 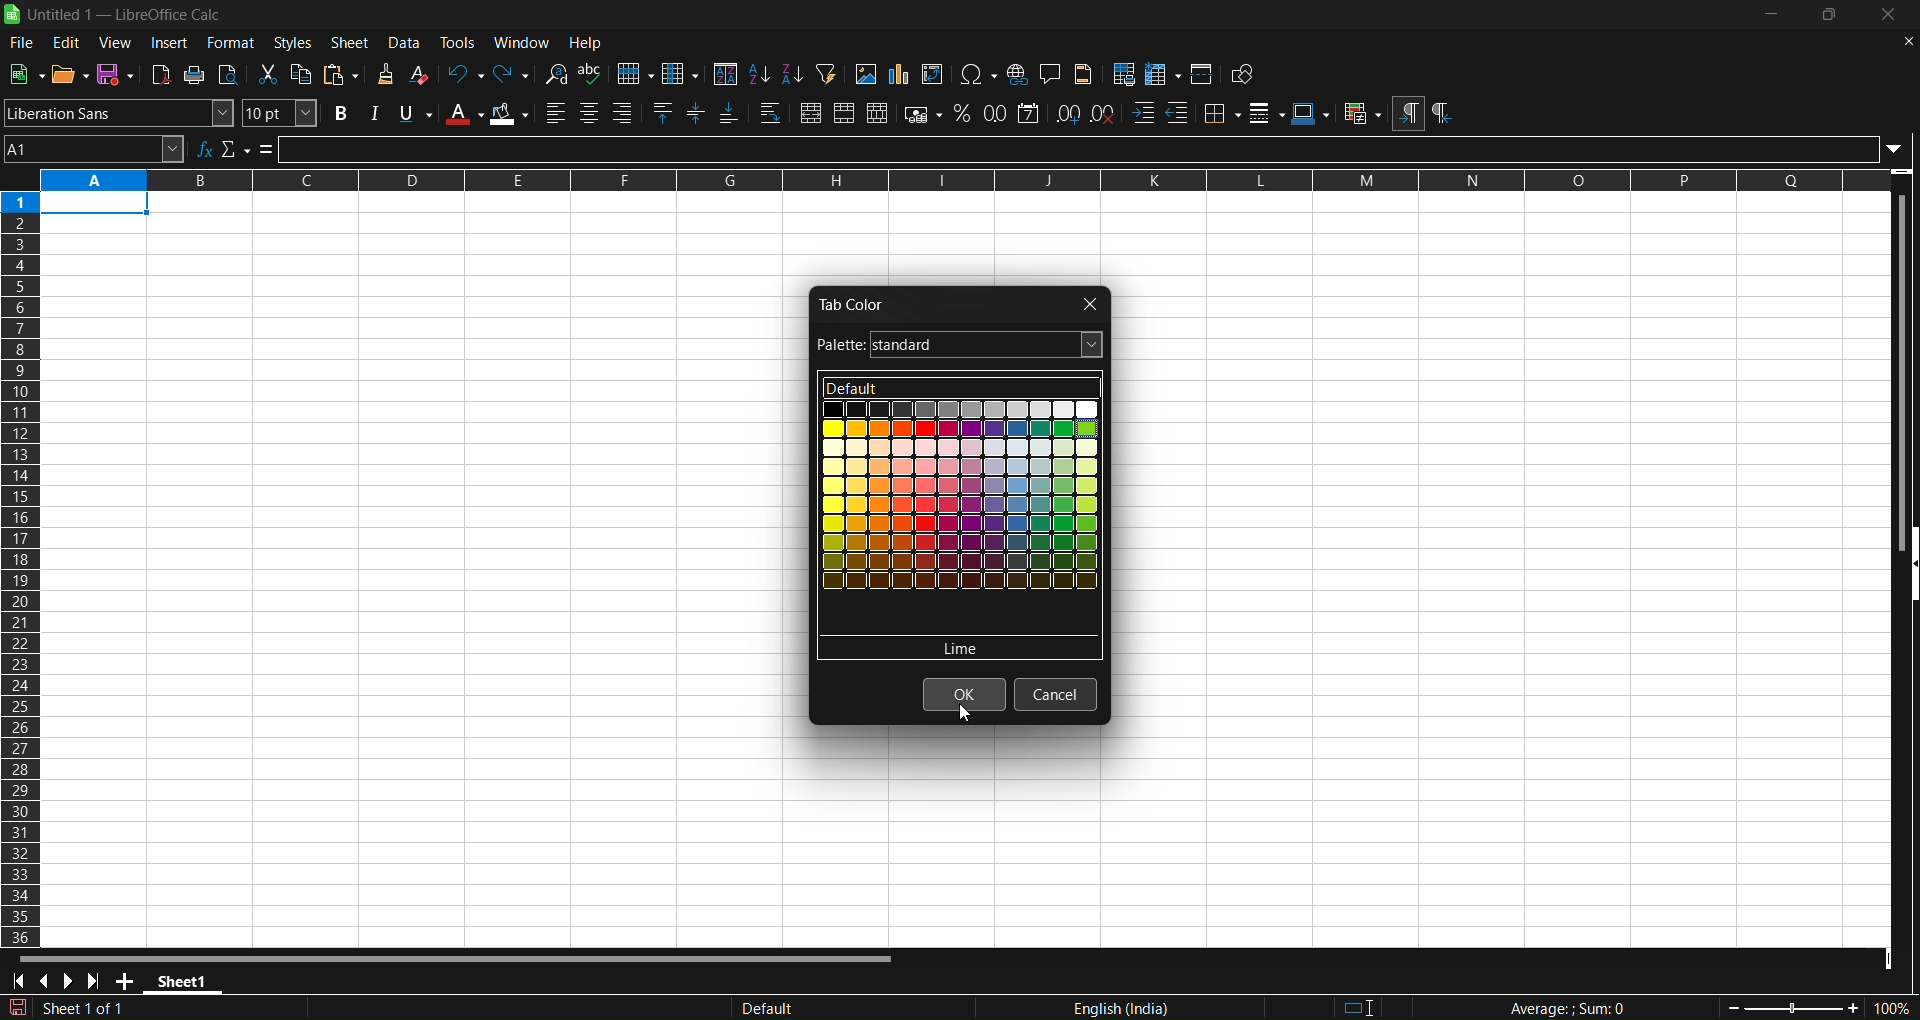 I want to click on save, so click(x=116, y=74).